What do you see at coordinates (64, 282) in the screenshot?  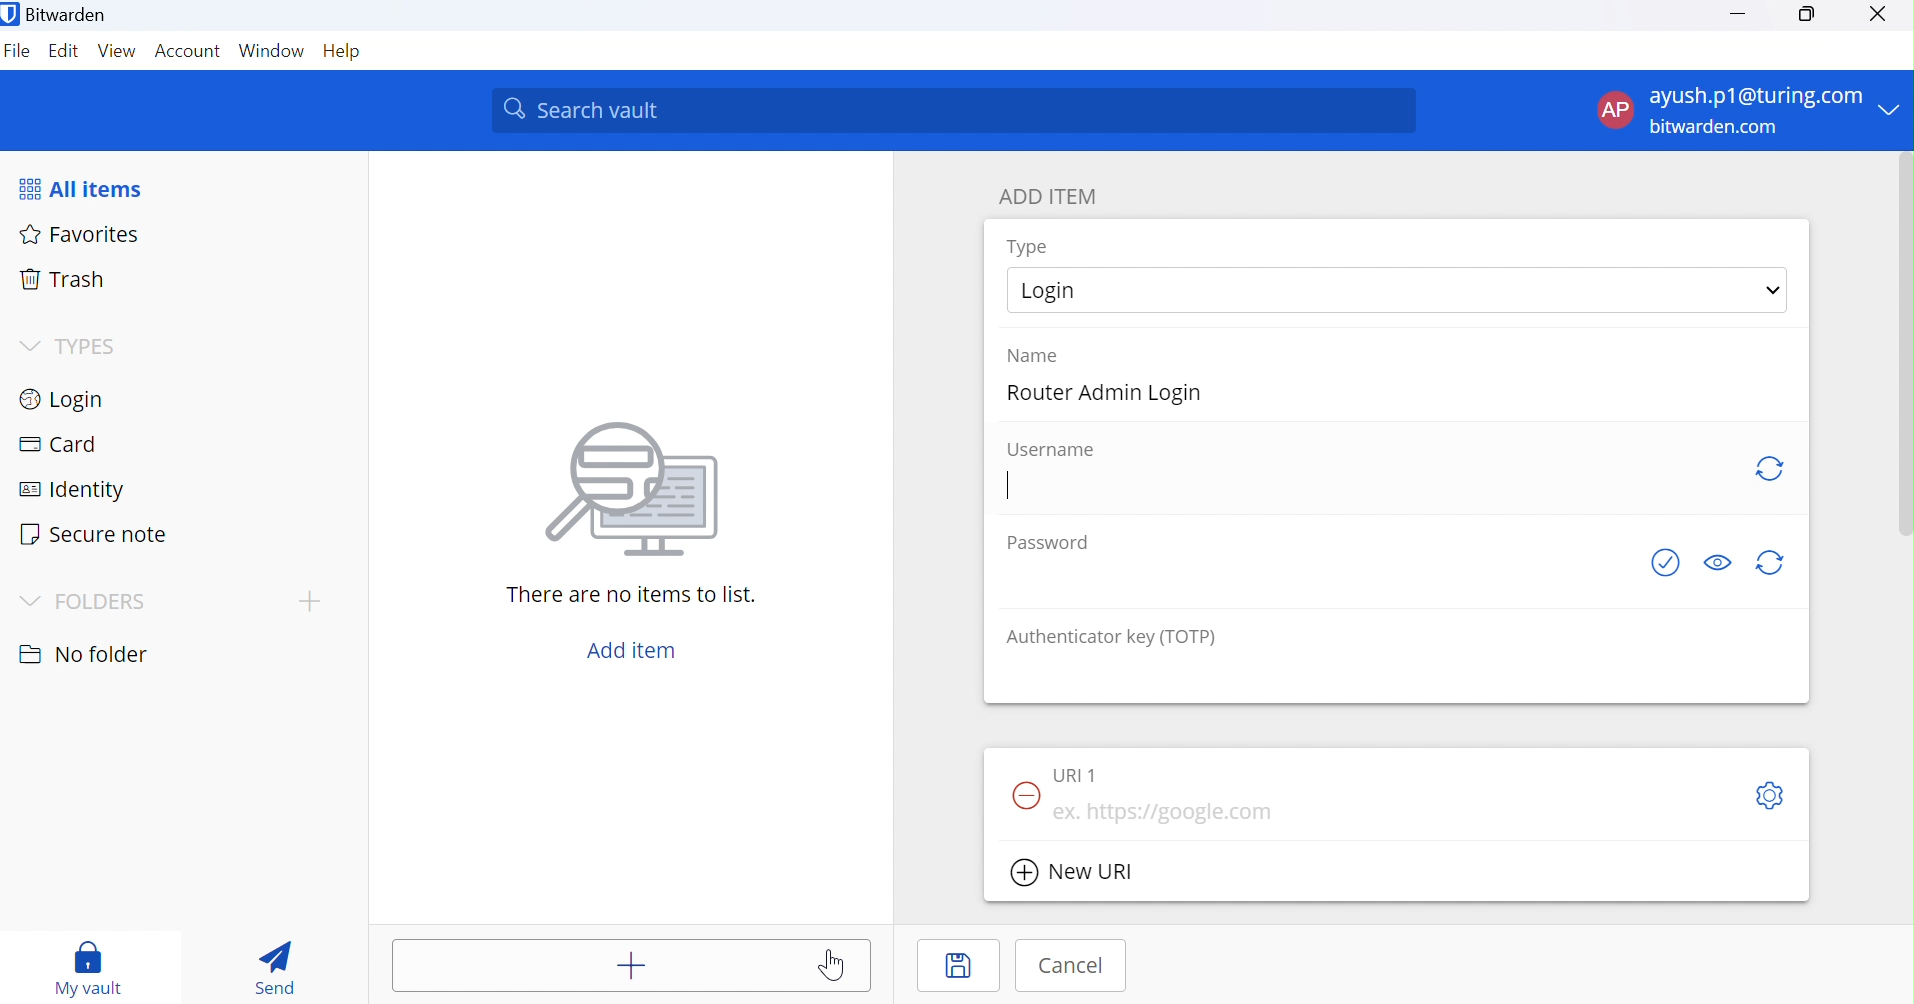 I see `Trash` at bounding box center [64, 282].